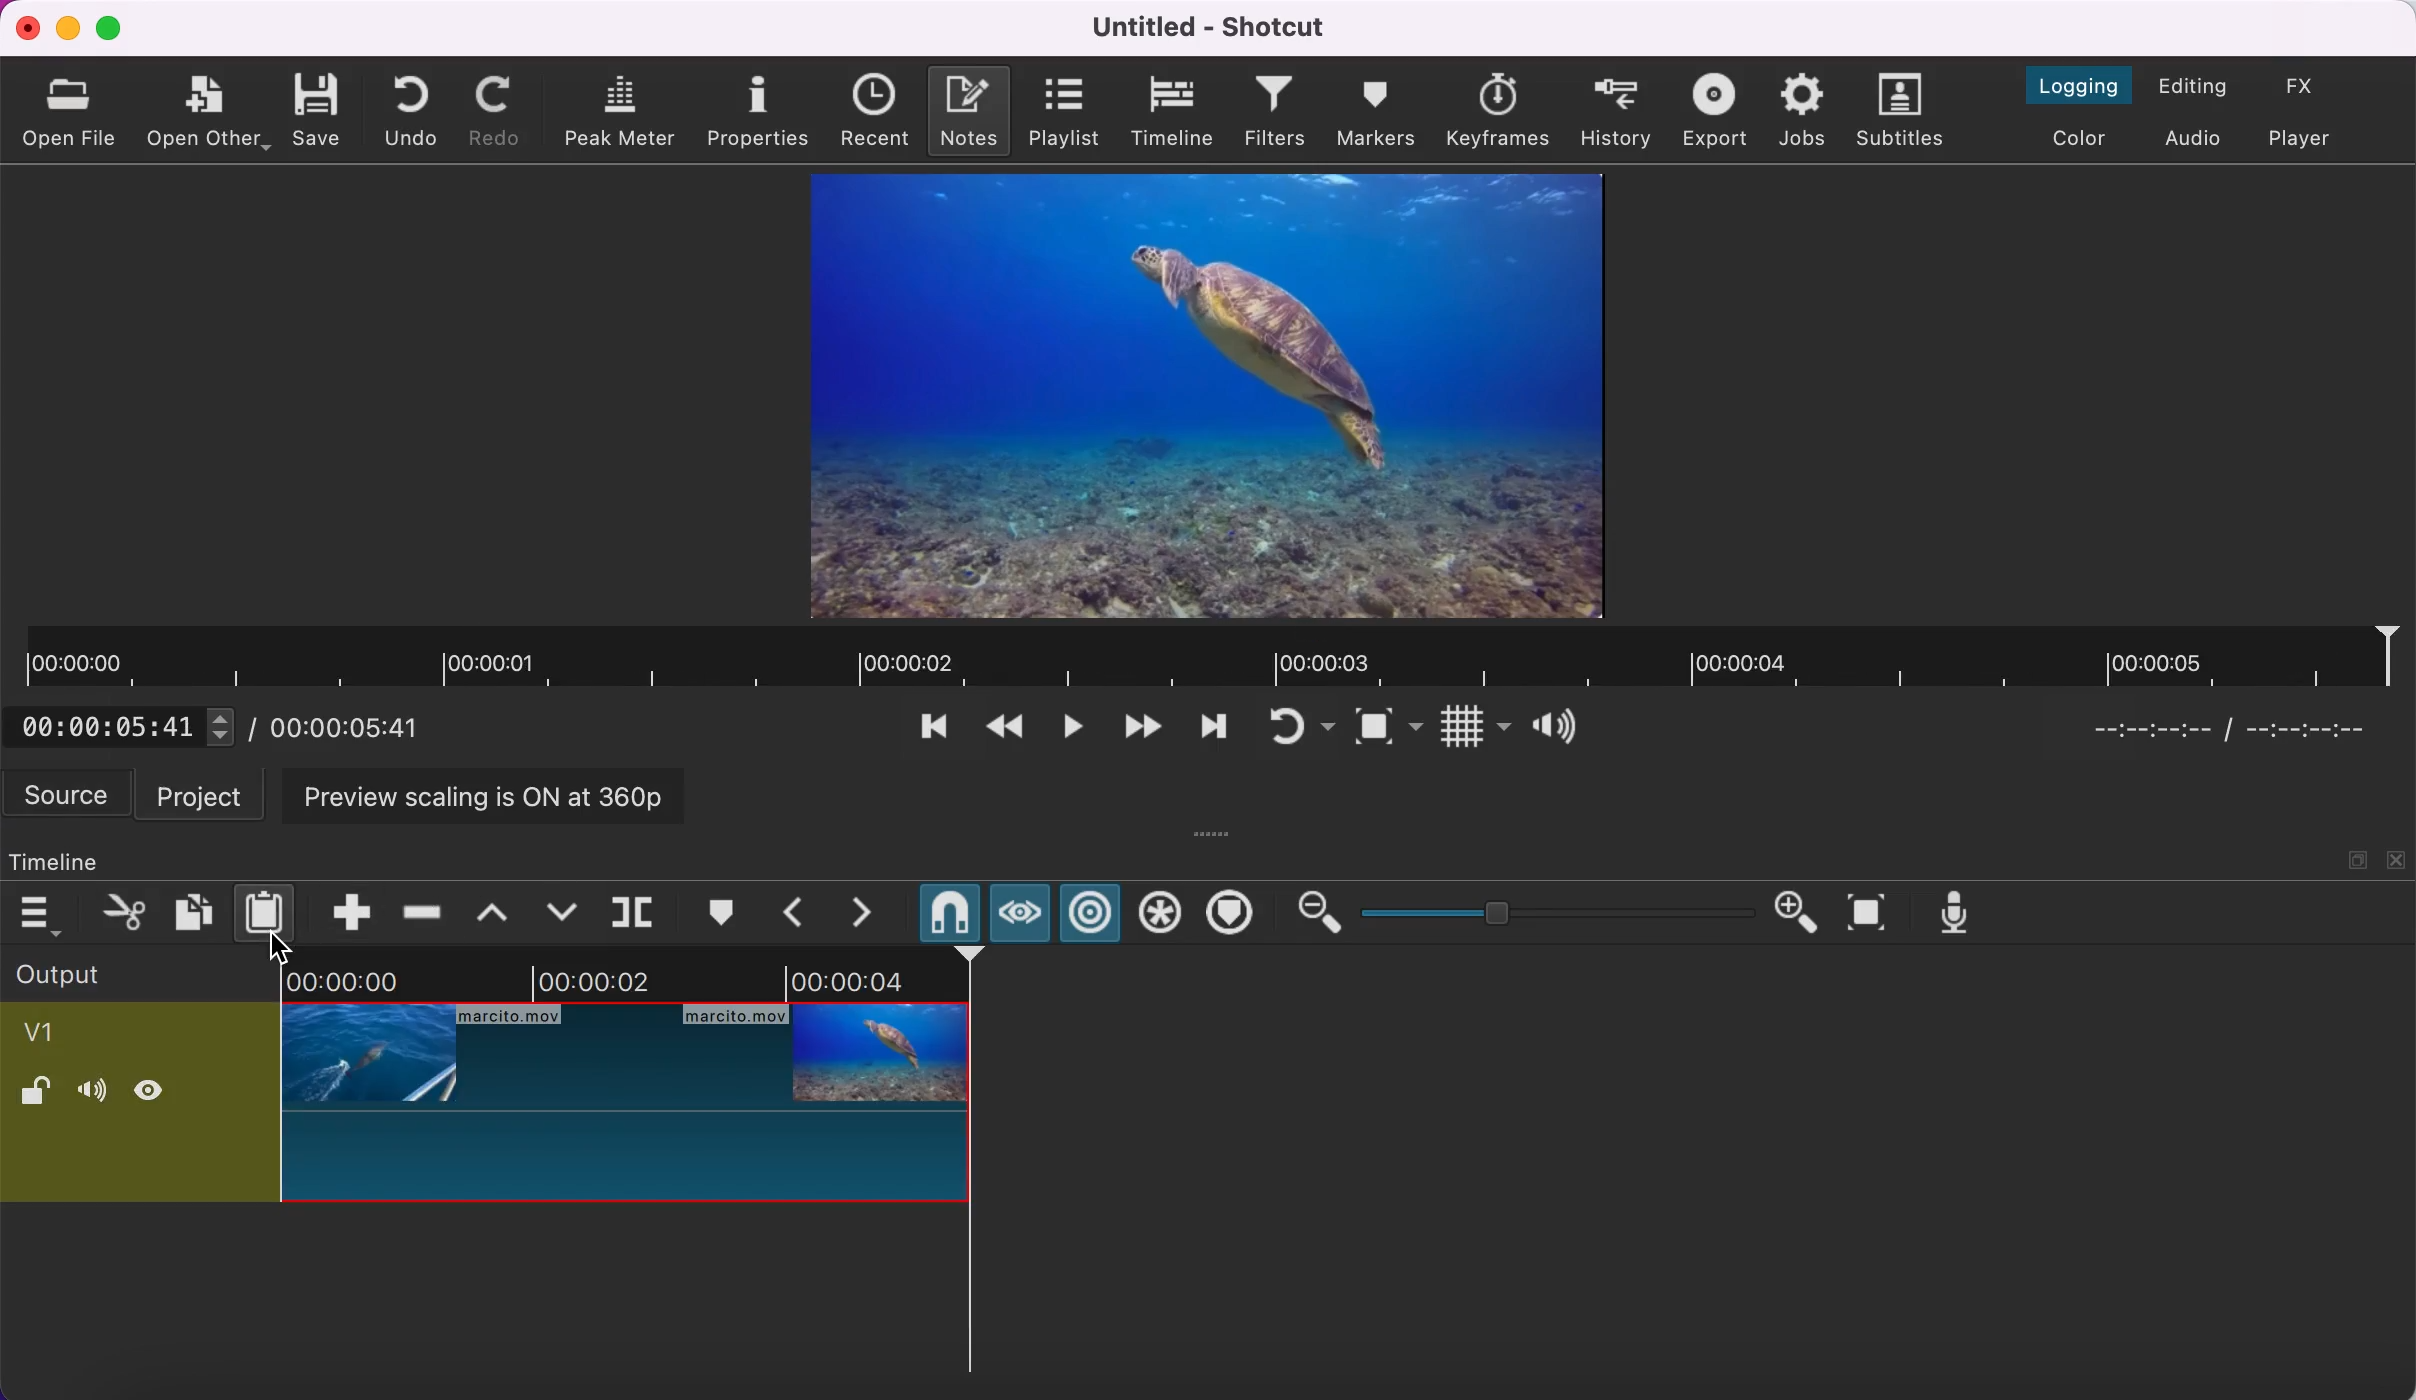  I want to click on , so click(1474, 727).